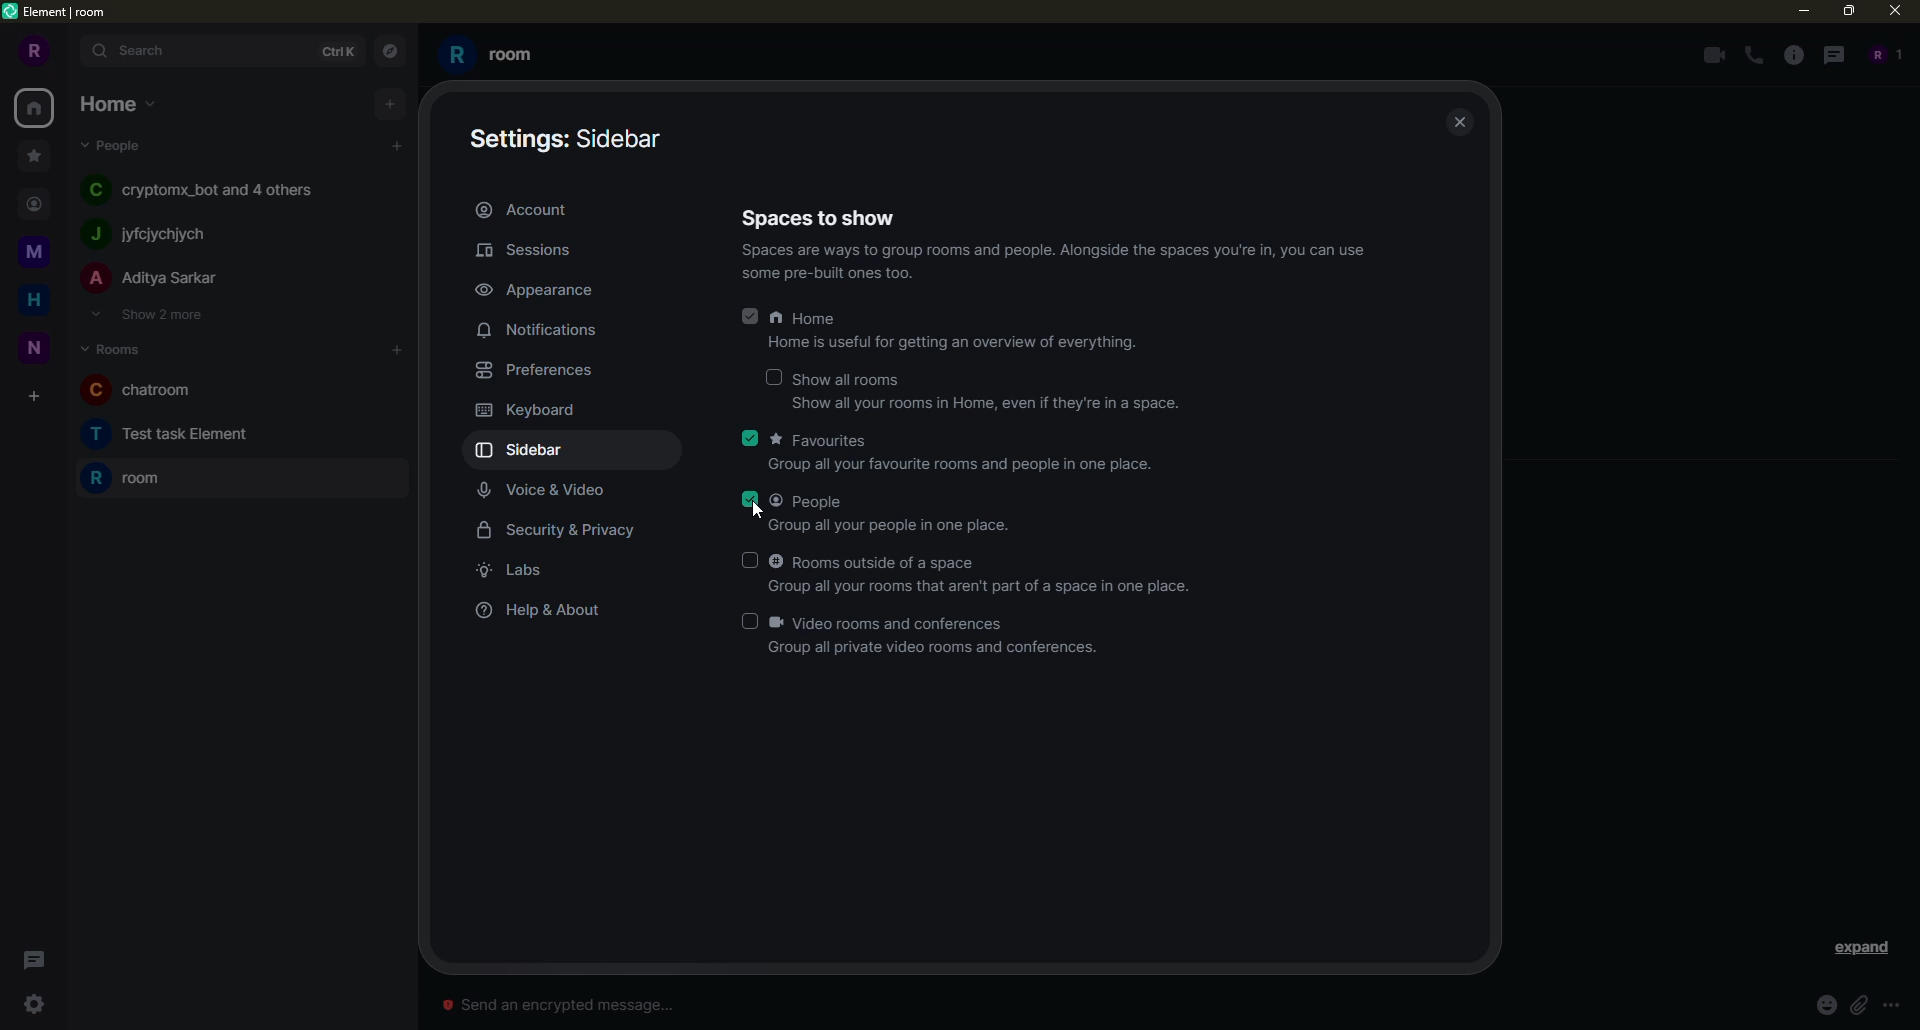 This screenshot has width=1920, height=1030. What do you see at coordinates (1858, 1004) in the screenshot?
I see `attach` at bounding box center [1858, 1004].